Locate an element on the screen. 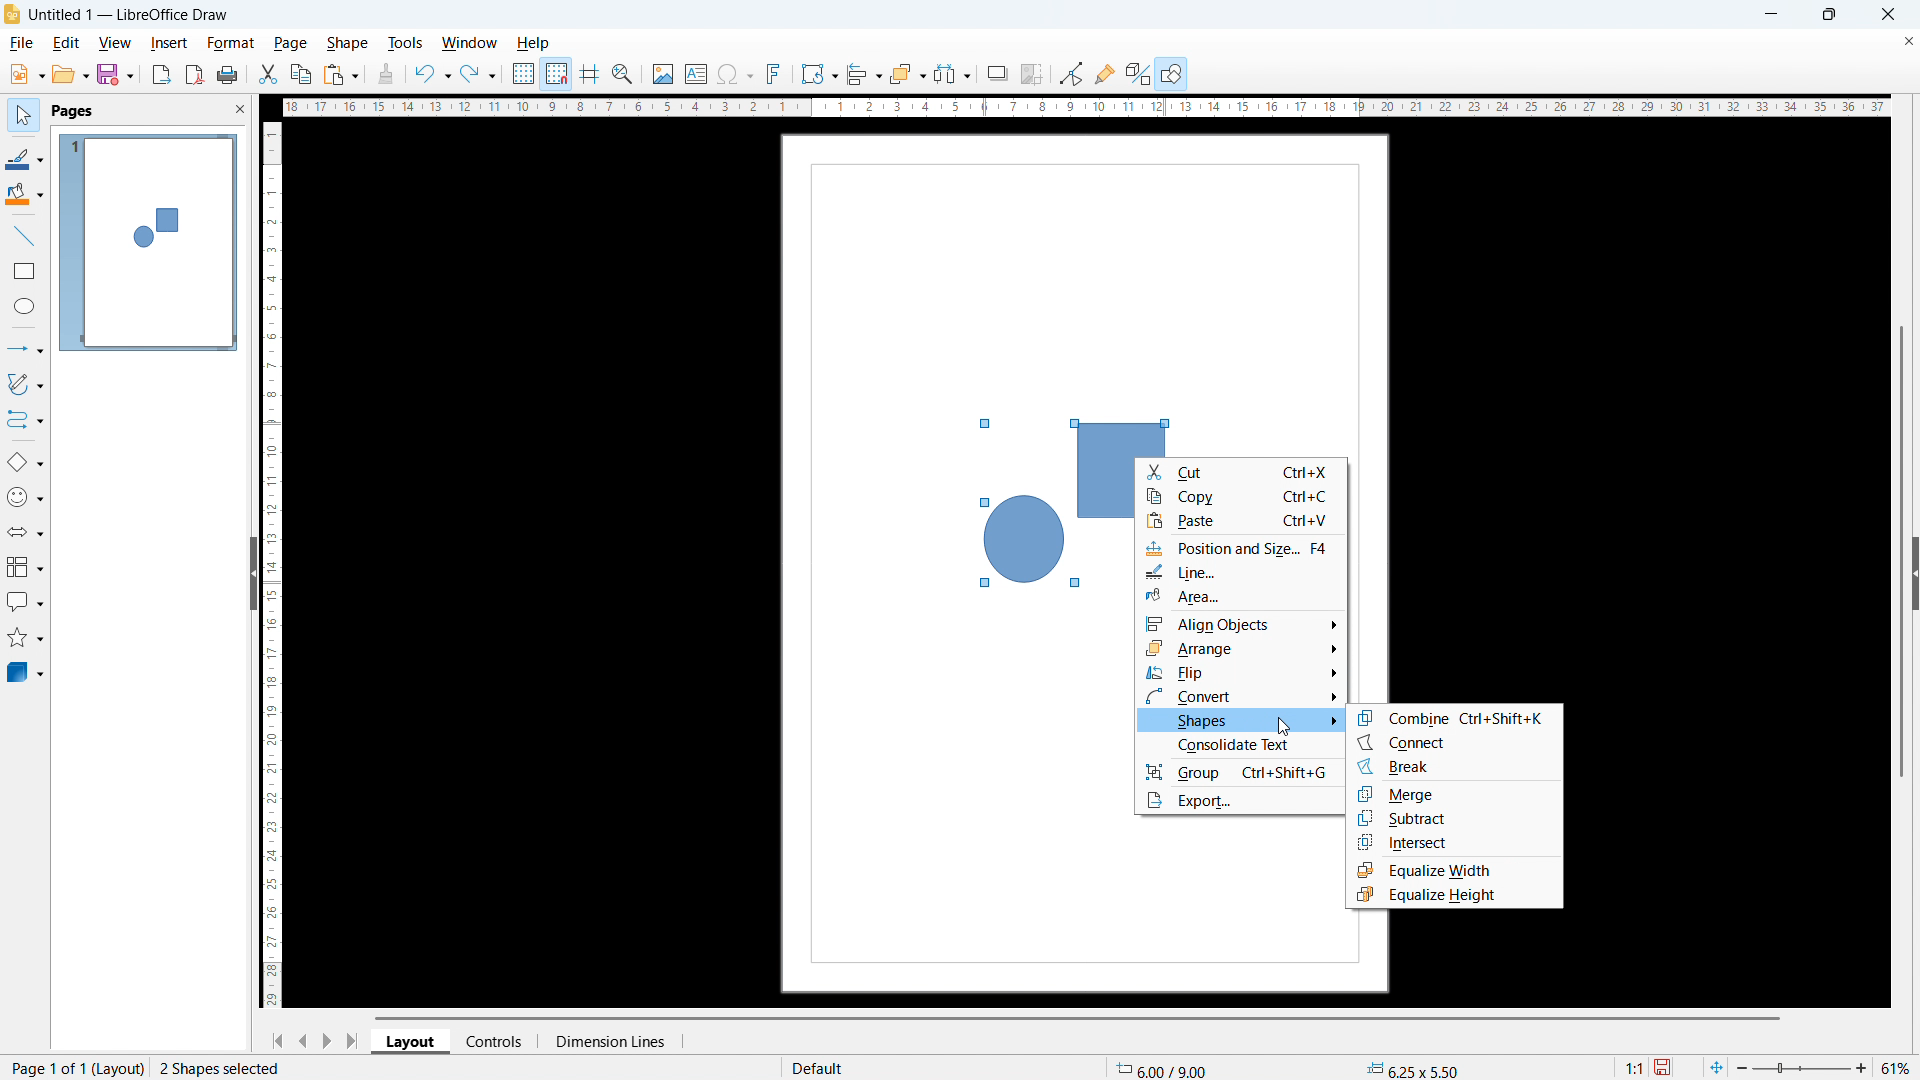 The width and height of the screenshot is (1920, 1080). undo is located at coordinates (432, 75).